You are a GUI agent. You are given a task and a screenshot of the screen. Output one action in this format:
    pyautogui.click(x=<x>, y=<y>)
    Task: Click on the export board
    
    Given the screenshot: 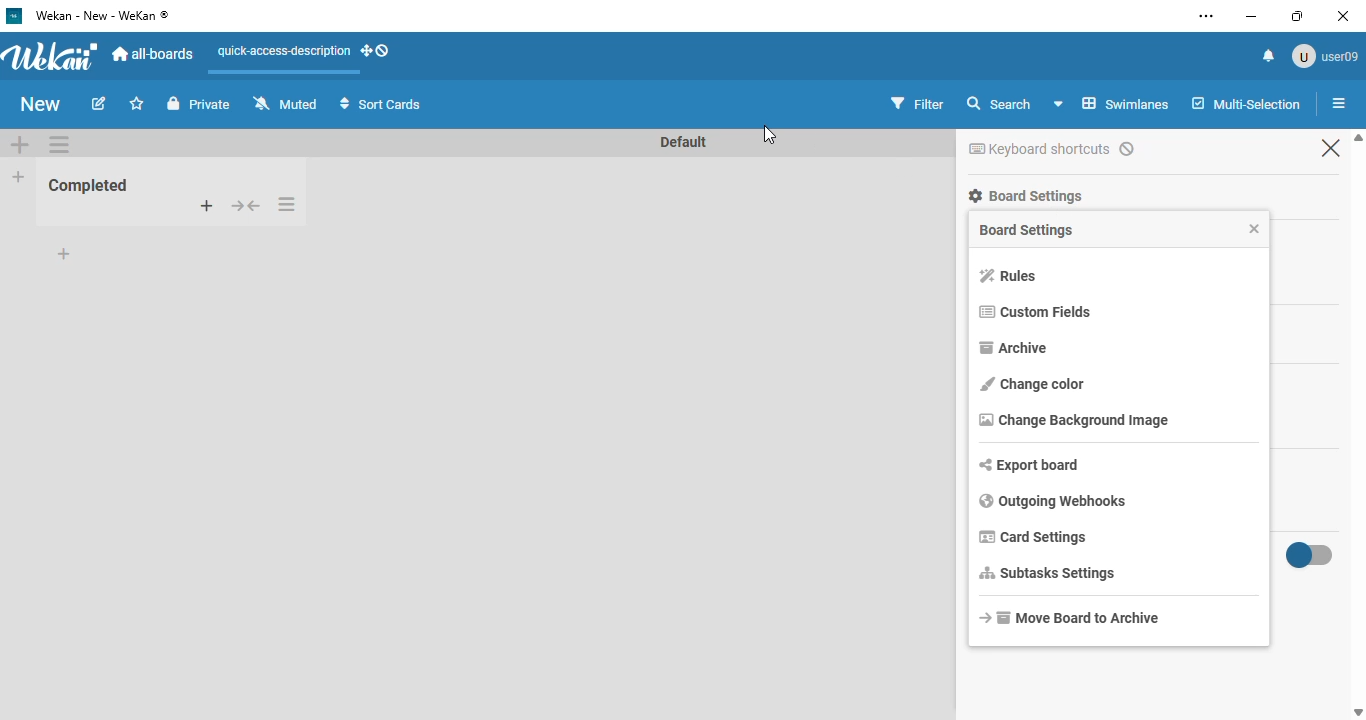 What is the action you would take?
    pyautogui.click(x=1030, y=465)
    